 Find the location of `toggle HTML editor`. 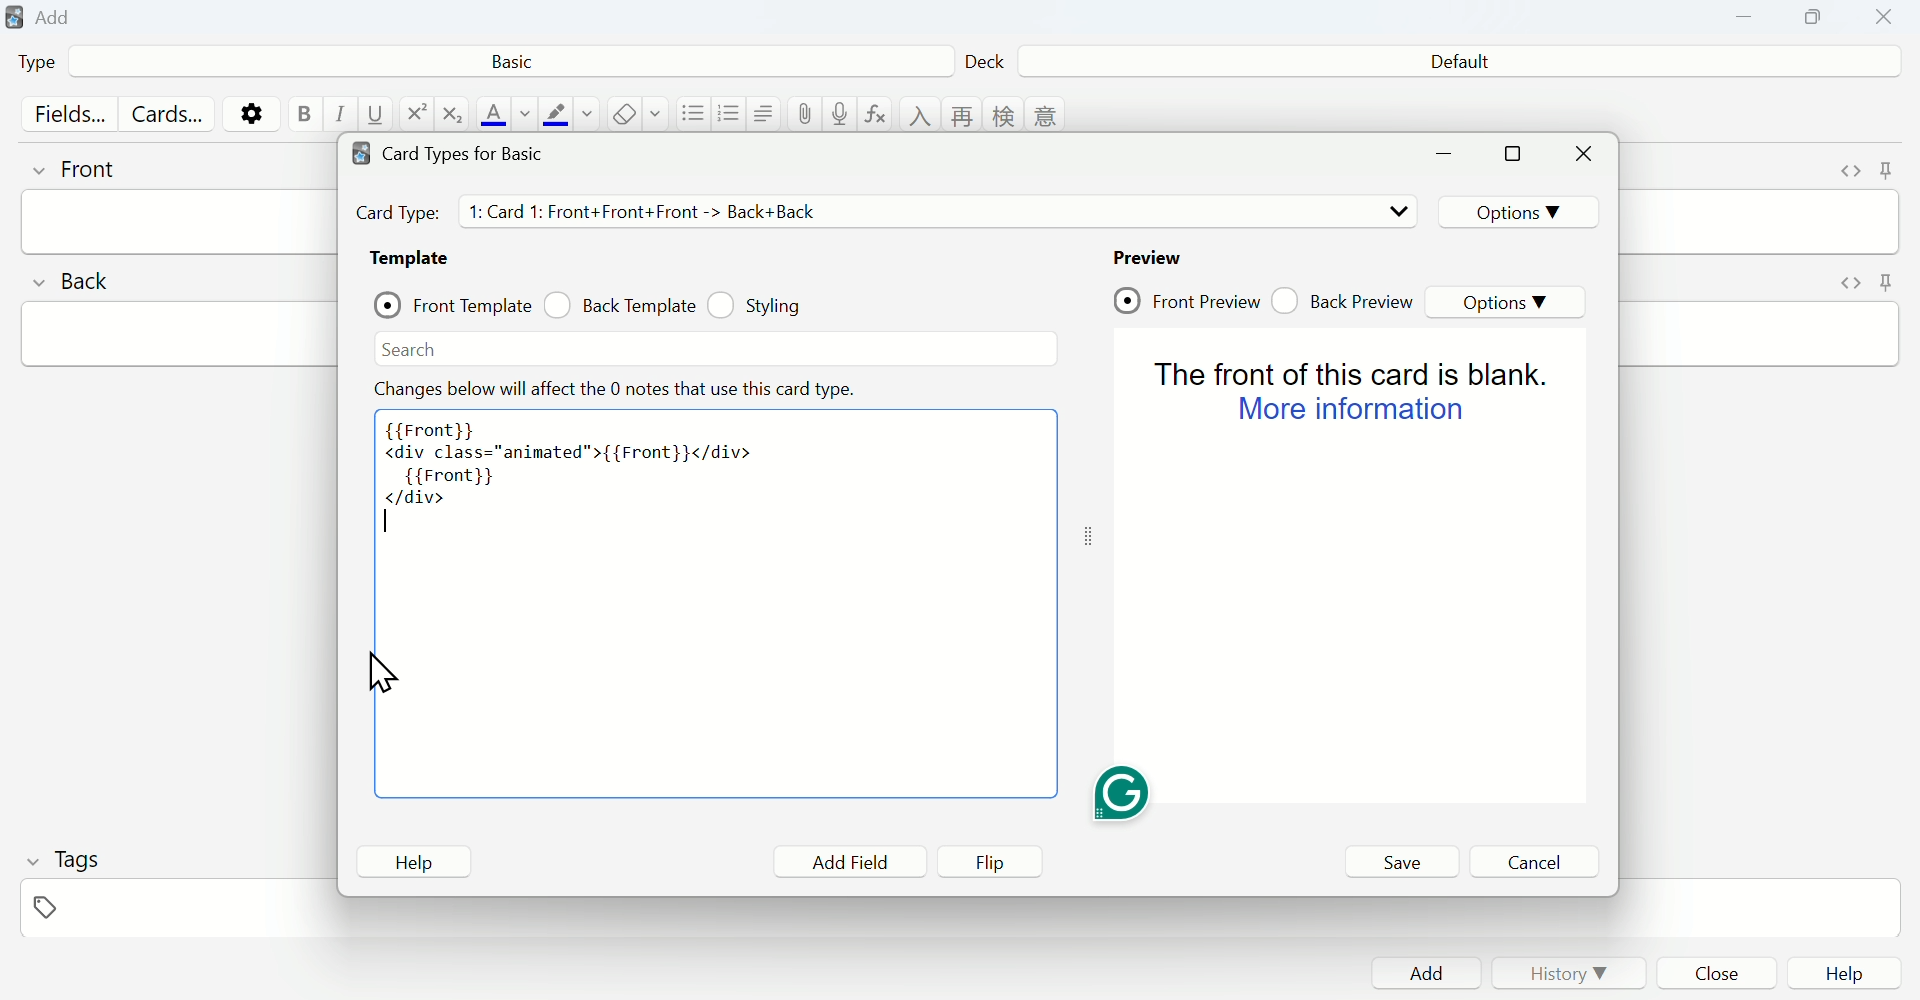

toggle HTML editor is located at coordinates (1851, 170).